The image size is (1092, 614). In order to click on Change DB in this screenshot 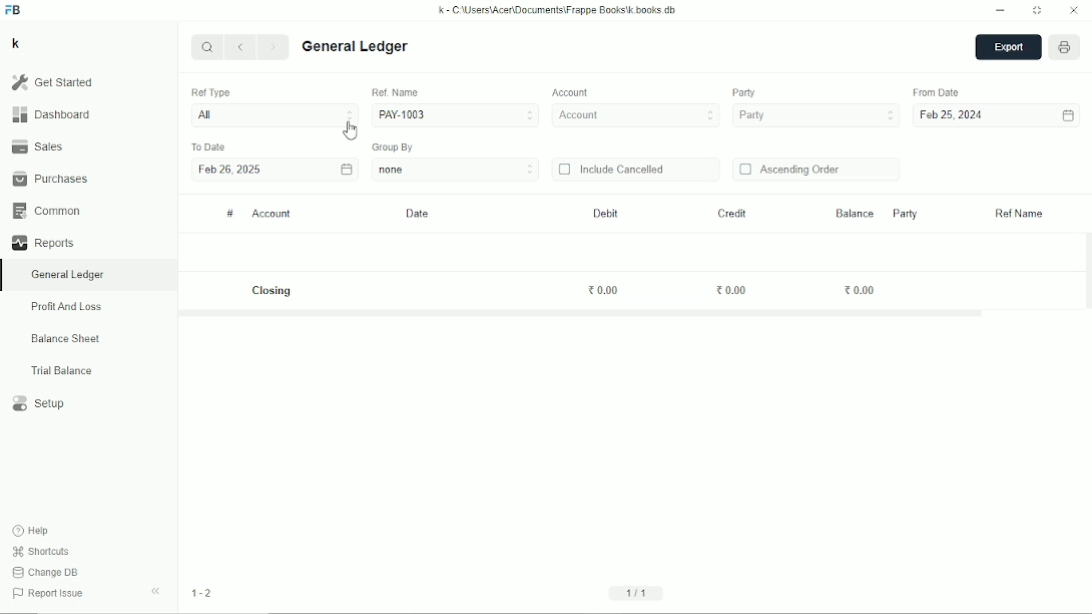, I will do `click(46, 572)`.